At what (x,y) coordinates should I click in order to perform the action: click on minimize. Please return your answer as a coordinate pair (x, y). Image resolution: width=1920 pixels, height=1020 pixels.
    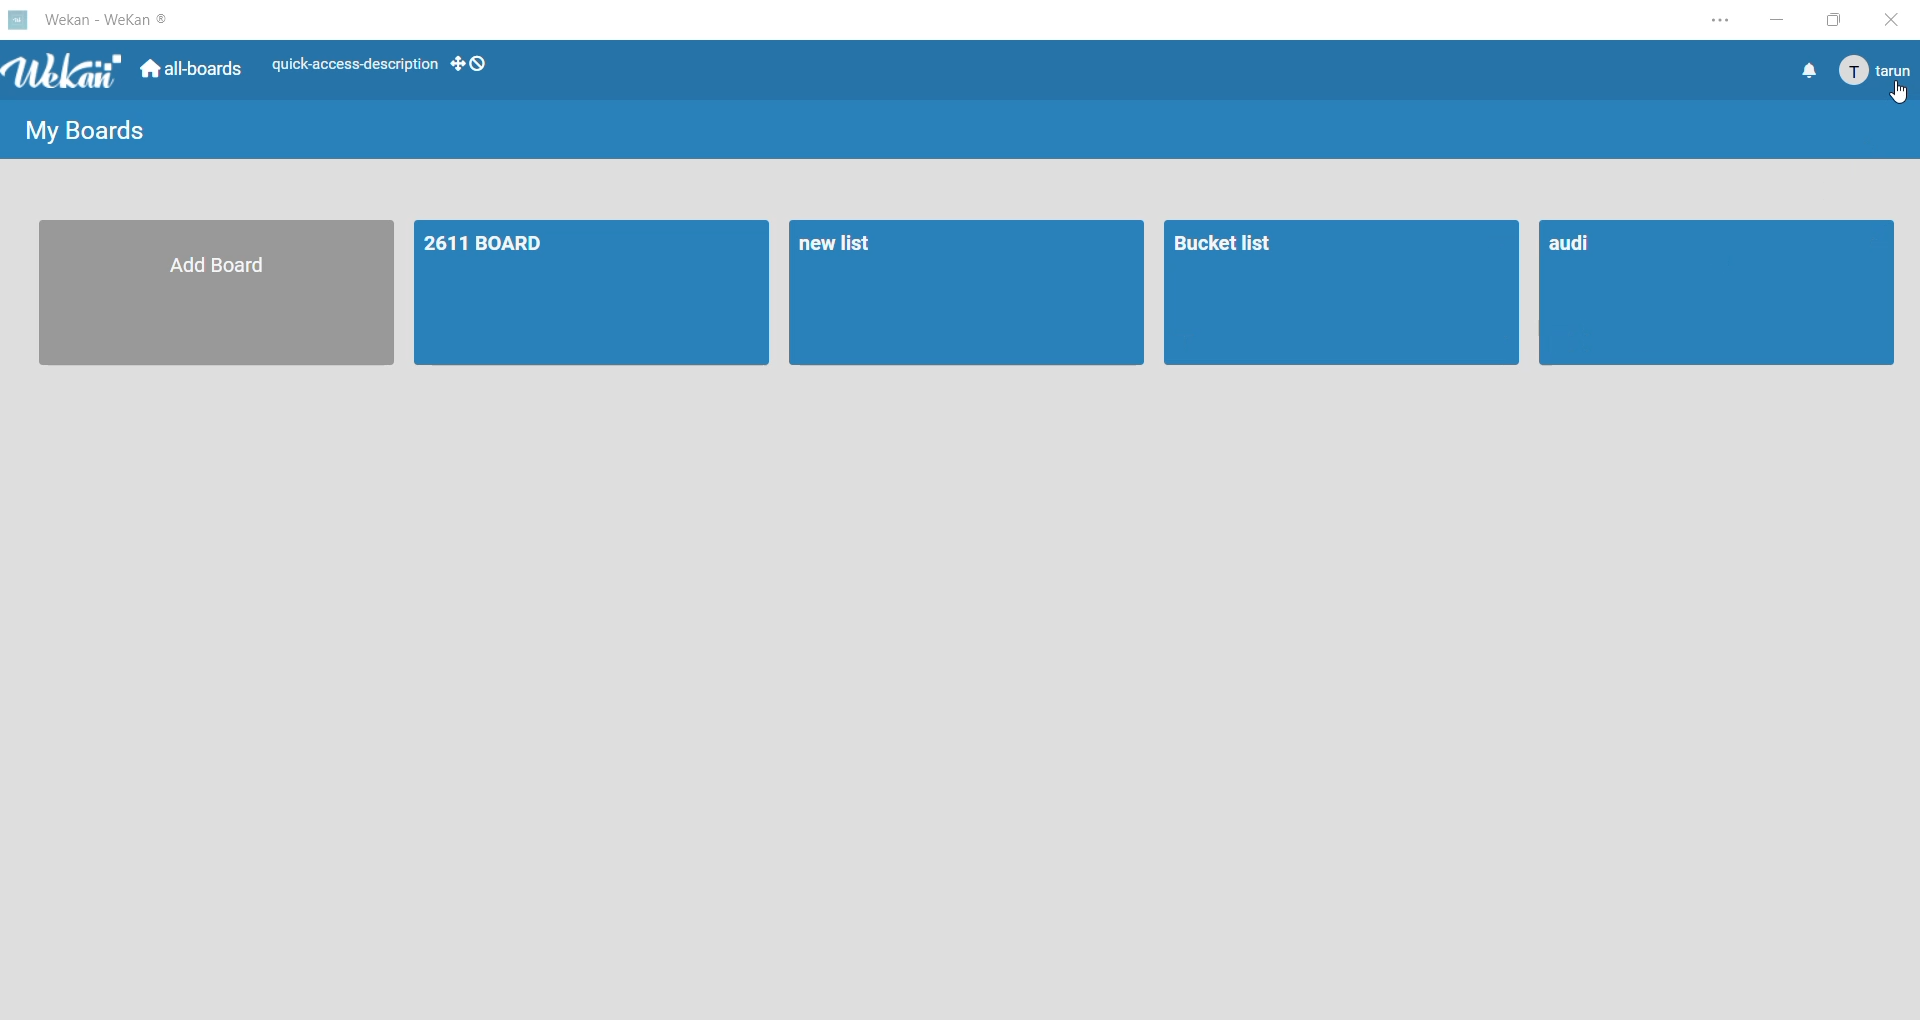
    Looking at the image, I should click on (1771, 20).